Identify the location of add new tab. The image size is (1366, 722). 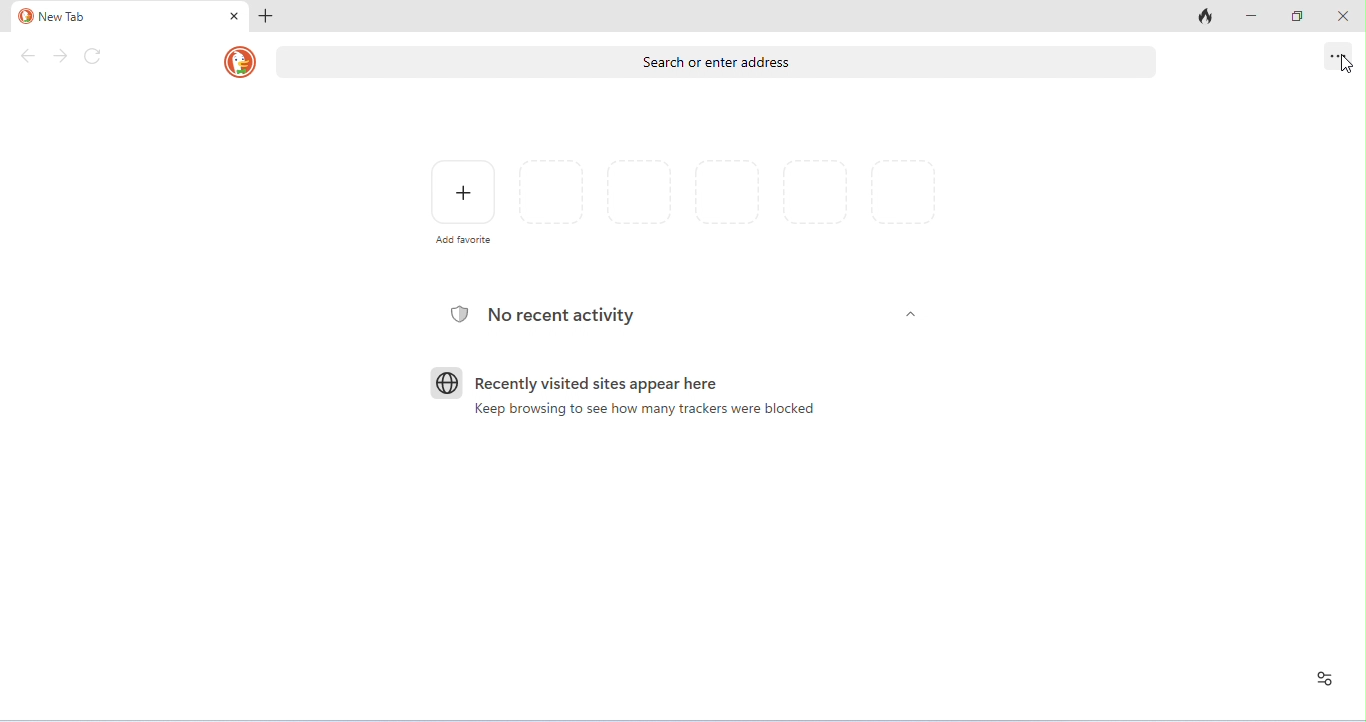
(270, 17).